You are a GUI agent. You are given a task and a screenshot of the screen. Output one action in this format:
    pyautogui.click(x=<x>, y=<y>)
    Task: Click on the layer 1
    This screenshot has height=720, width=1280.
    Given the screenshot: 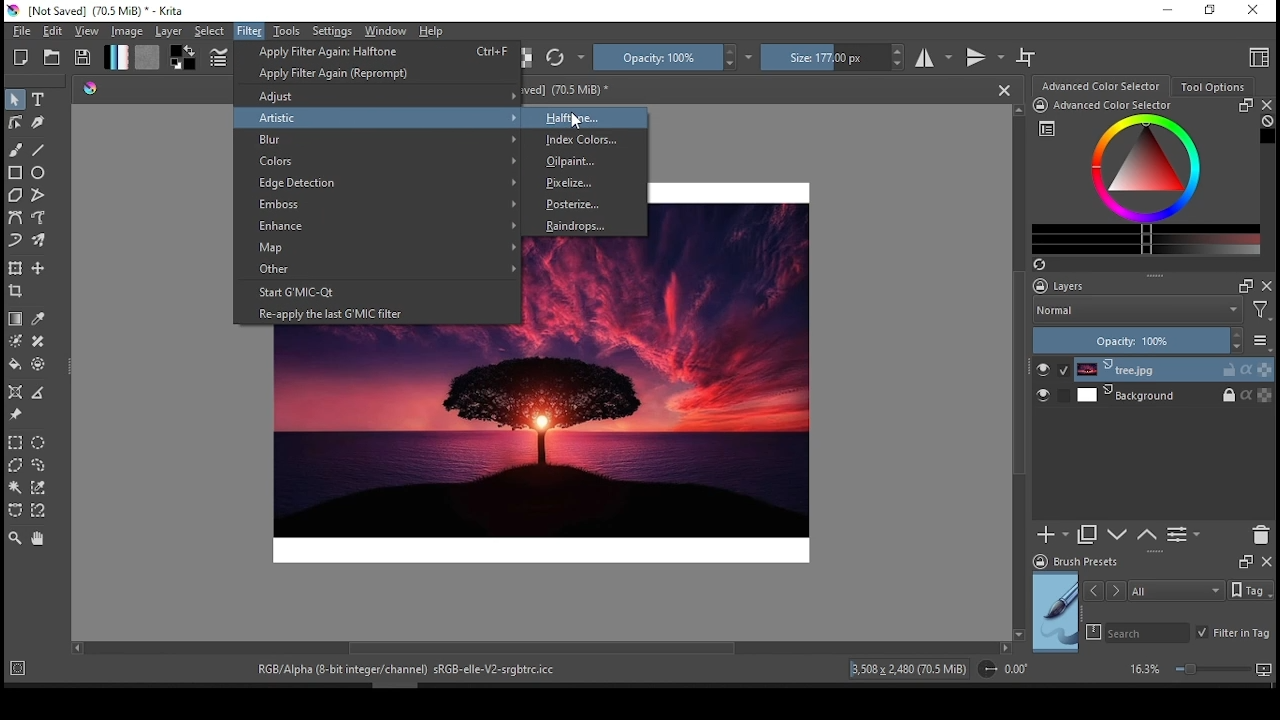 What is the action you would take?
    pyautogui.click(x=1172, y=369)
    